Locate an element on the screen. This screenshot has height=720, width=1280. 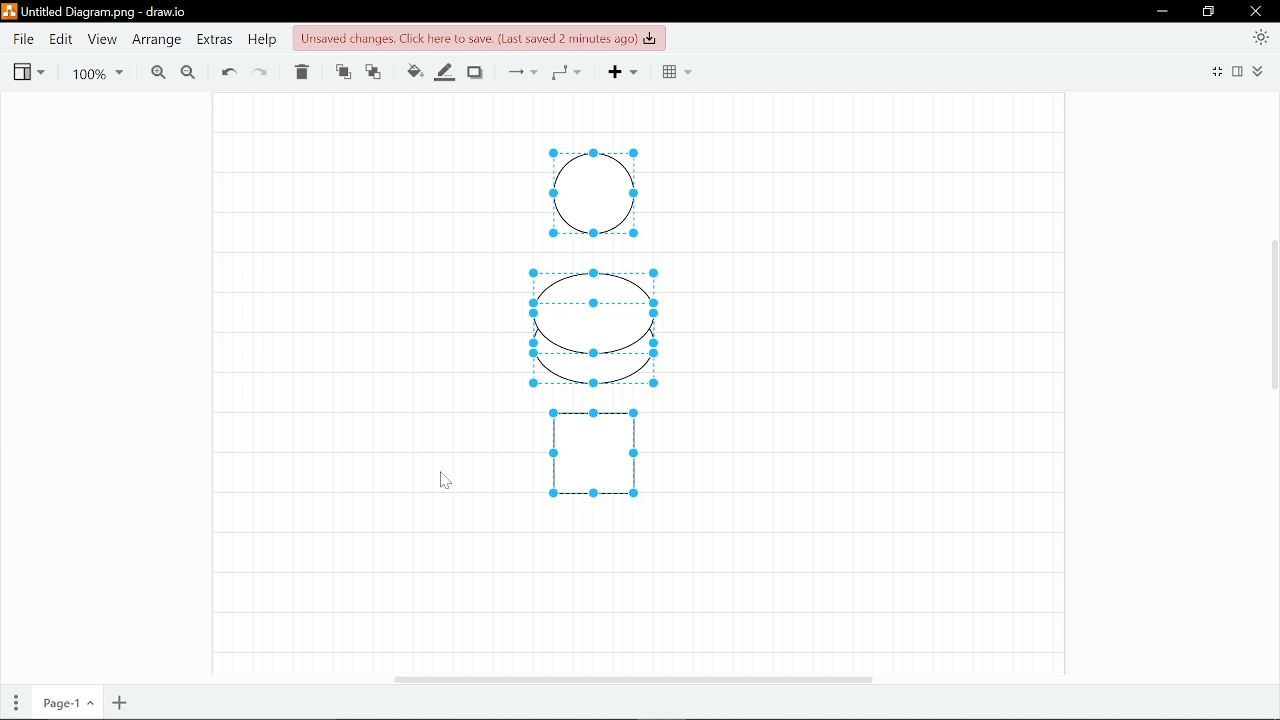
Add page is located at coordinates (120, 703).